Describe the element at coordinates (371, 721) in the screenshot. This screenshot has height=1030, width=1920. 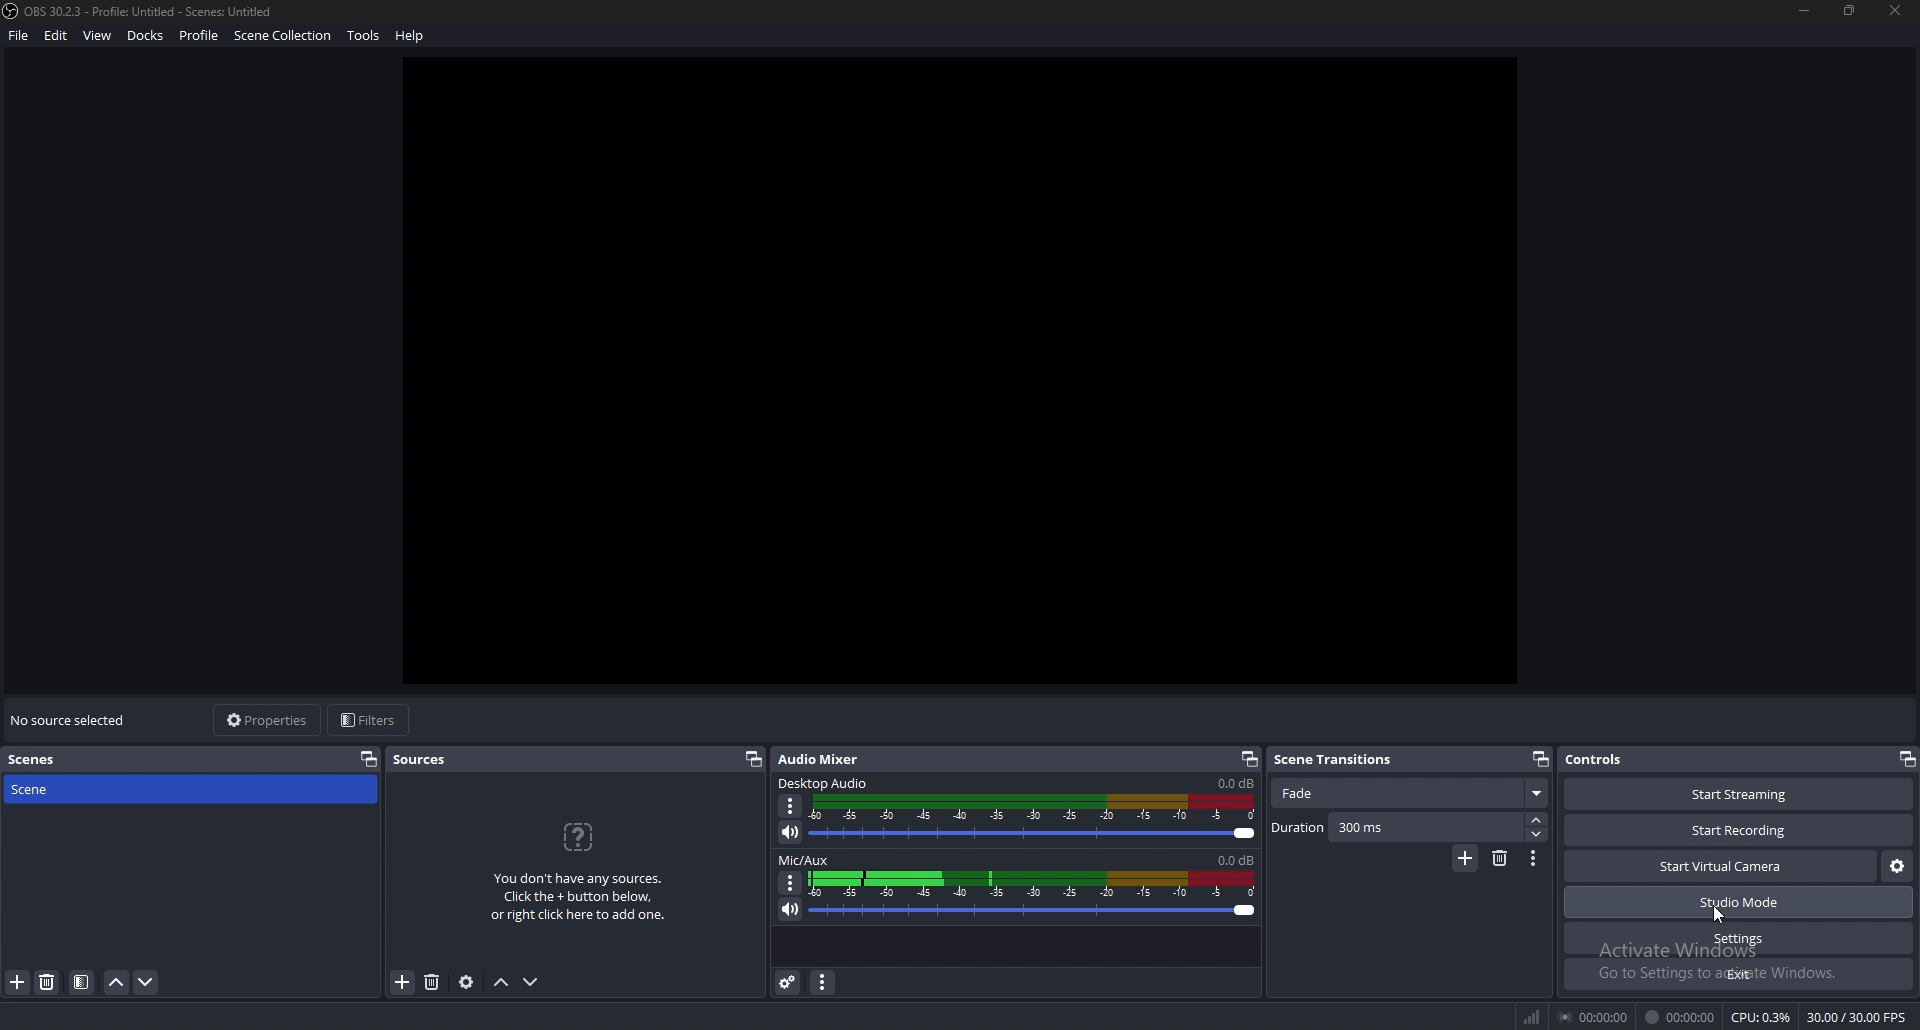
I see `filters` at that location.